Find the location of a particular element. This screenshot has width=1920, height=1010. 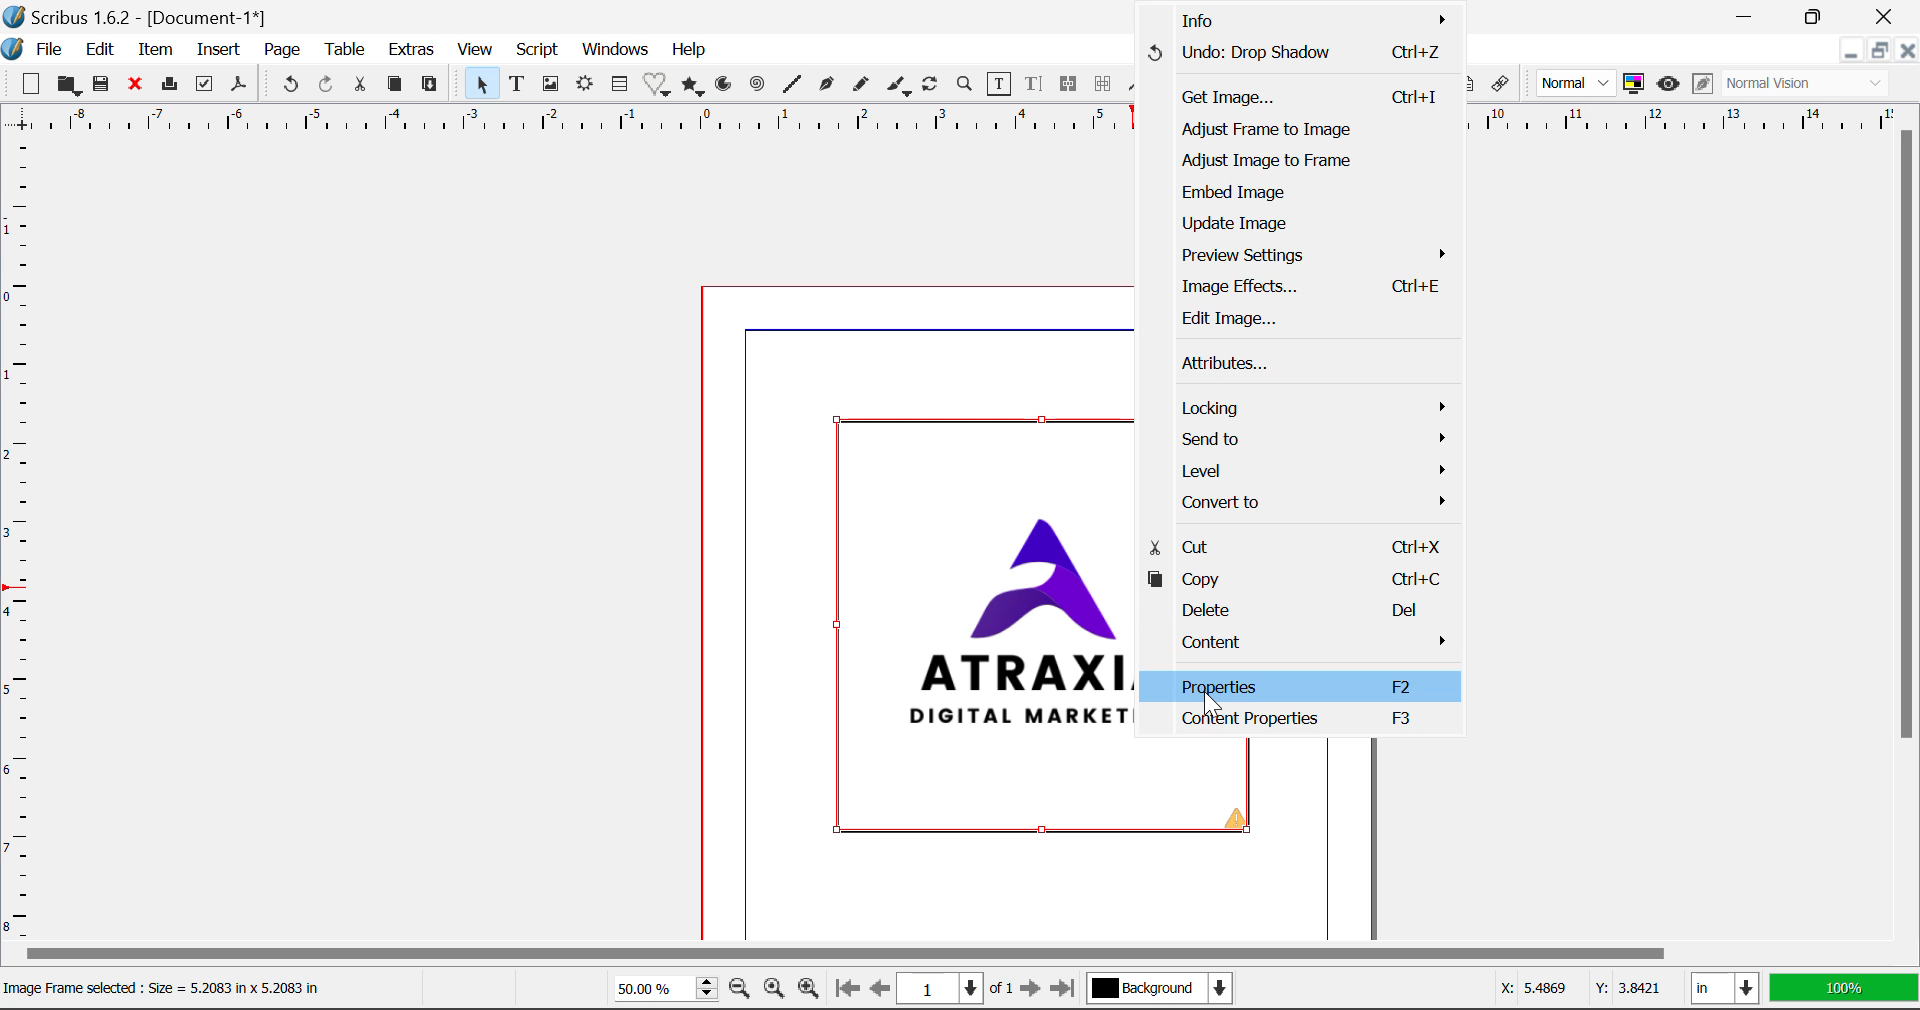

Adjust Image to Frame is located at coordinates (1292, 164).